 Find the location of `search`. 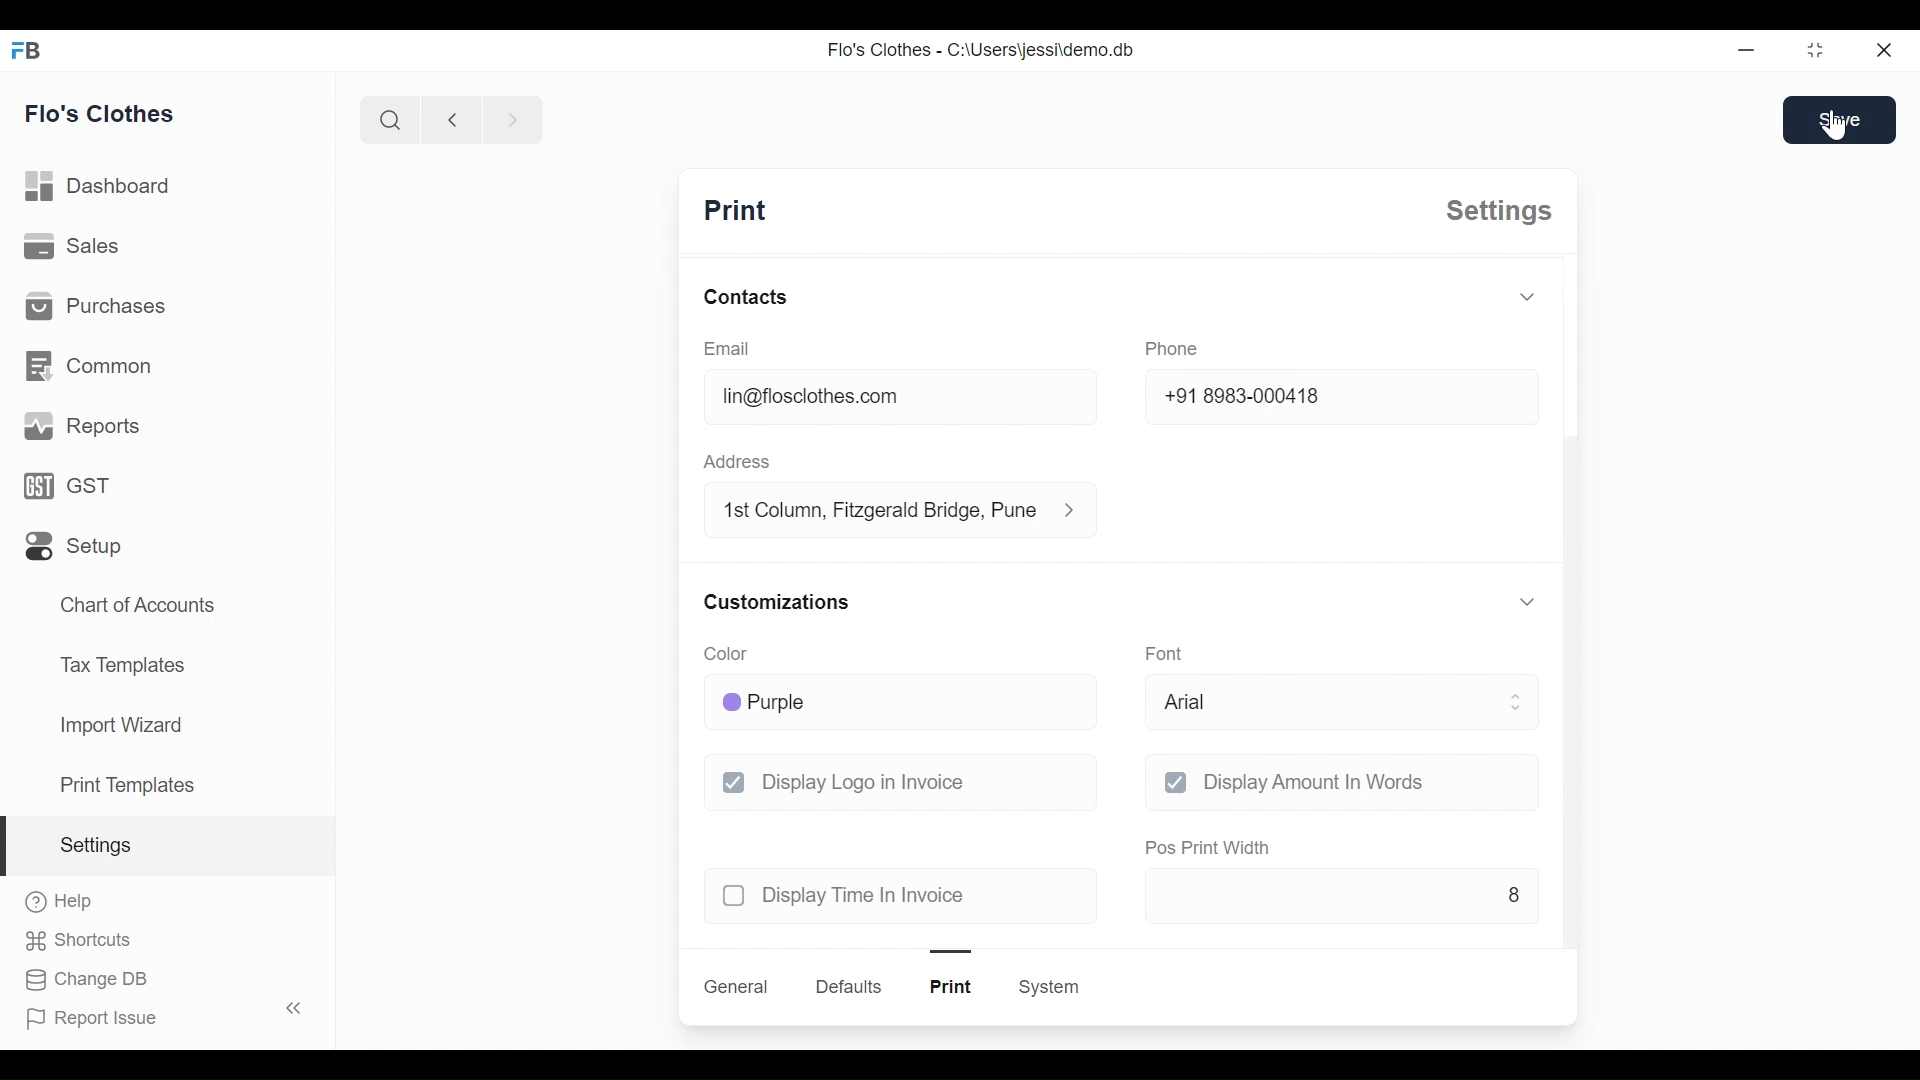

search is located at coordinates (389, 119).